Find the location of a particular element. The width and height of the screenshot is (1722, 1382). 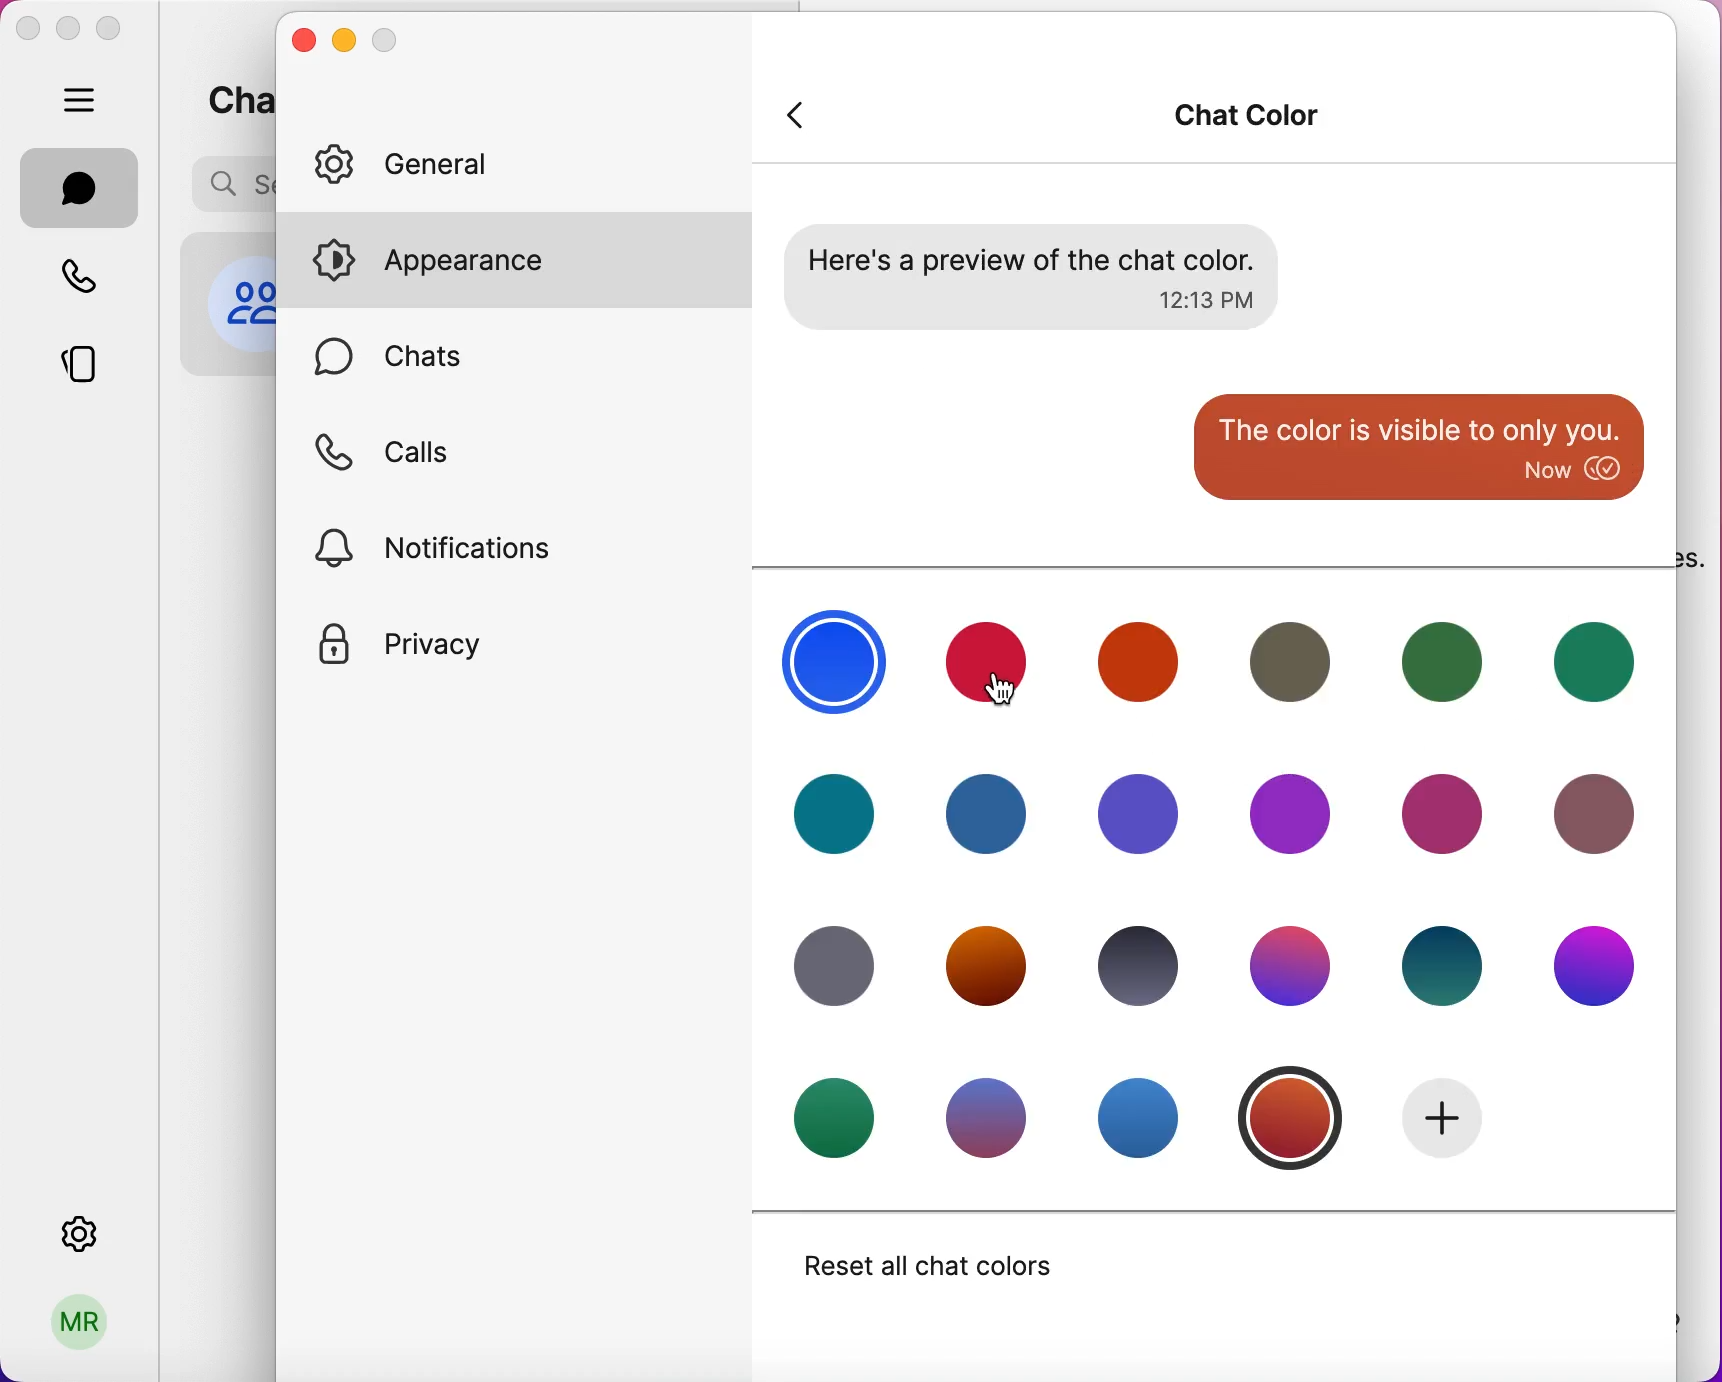

appearance is located at coordinates (531, 264).